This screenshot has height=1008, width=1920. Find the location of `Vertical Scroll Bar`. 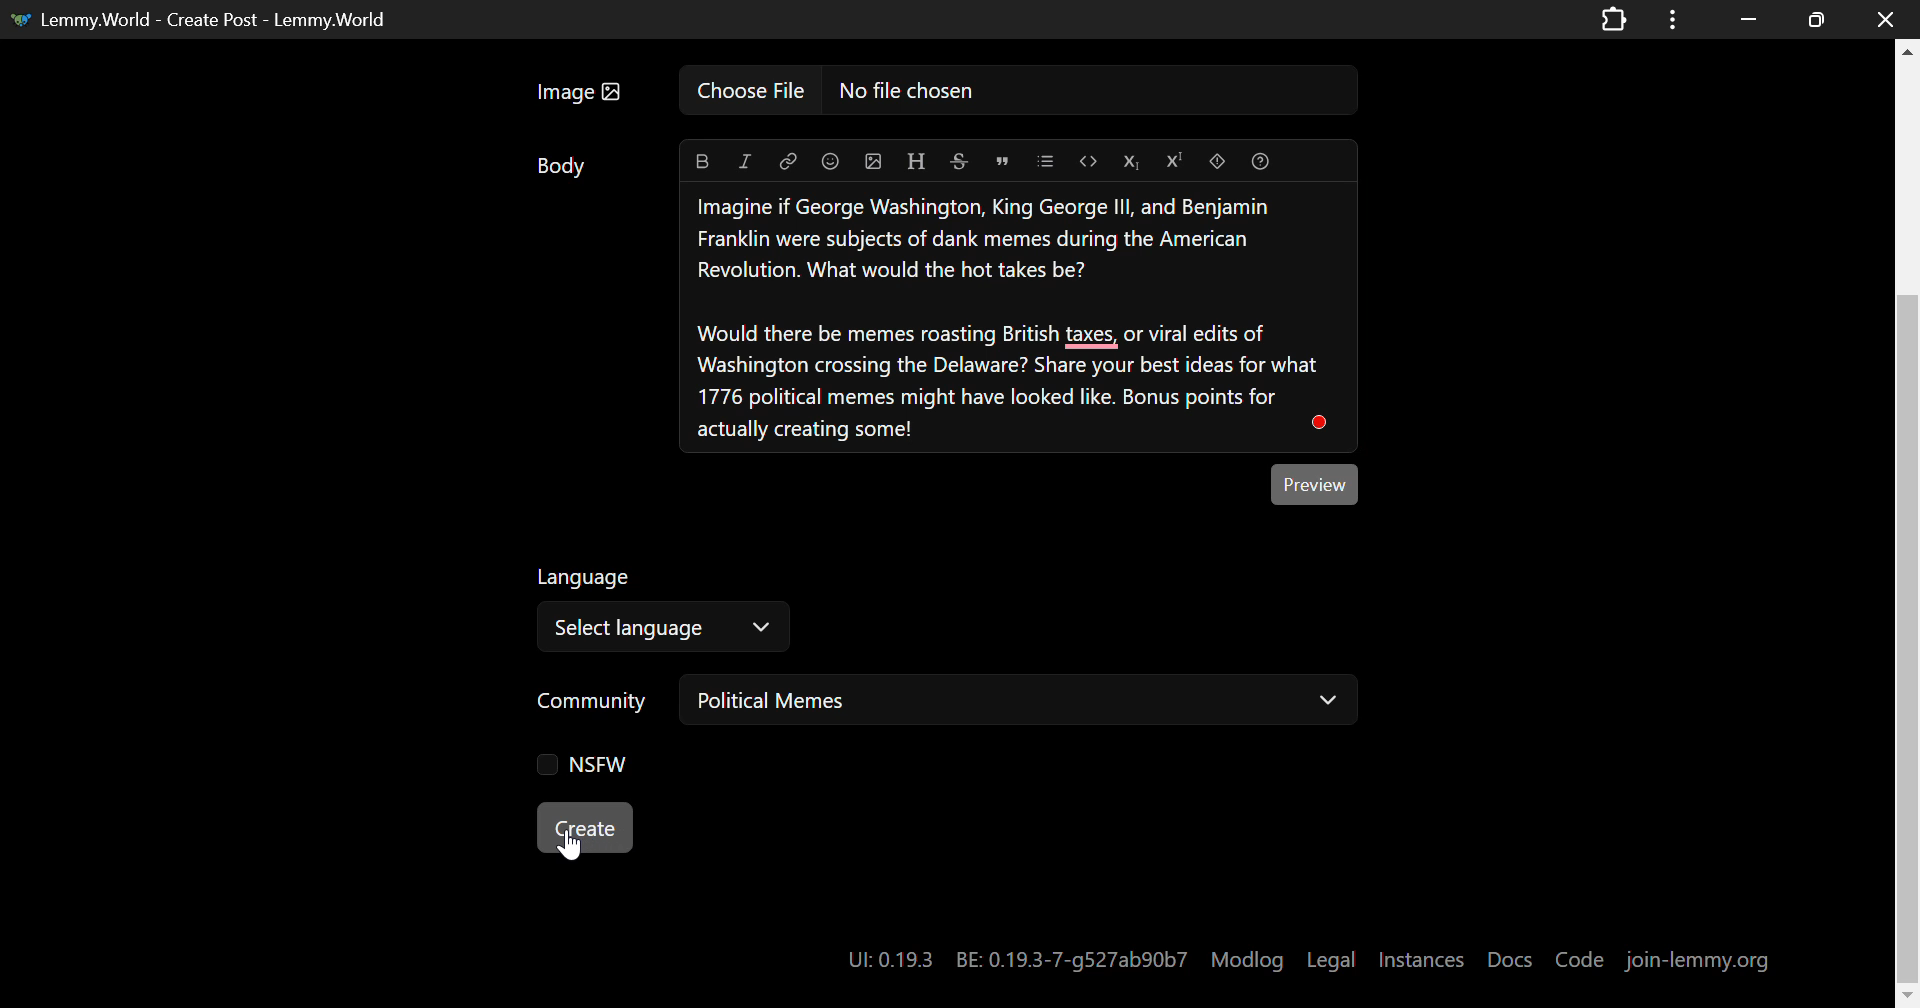

Vertical Scroll Bar is located at coordinates (1906, 527).